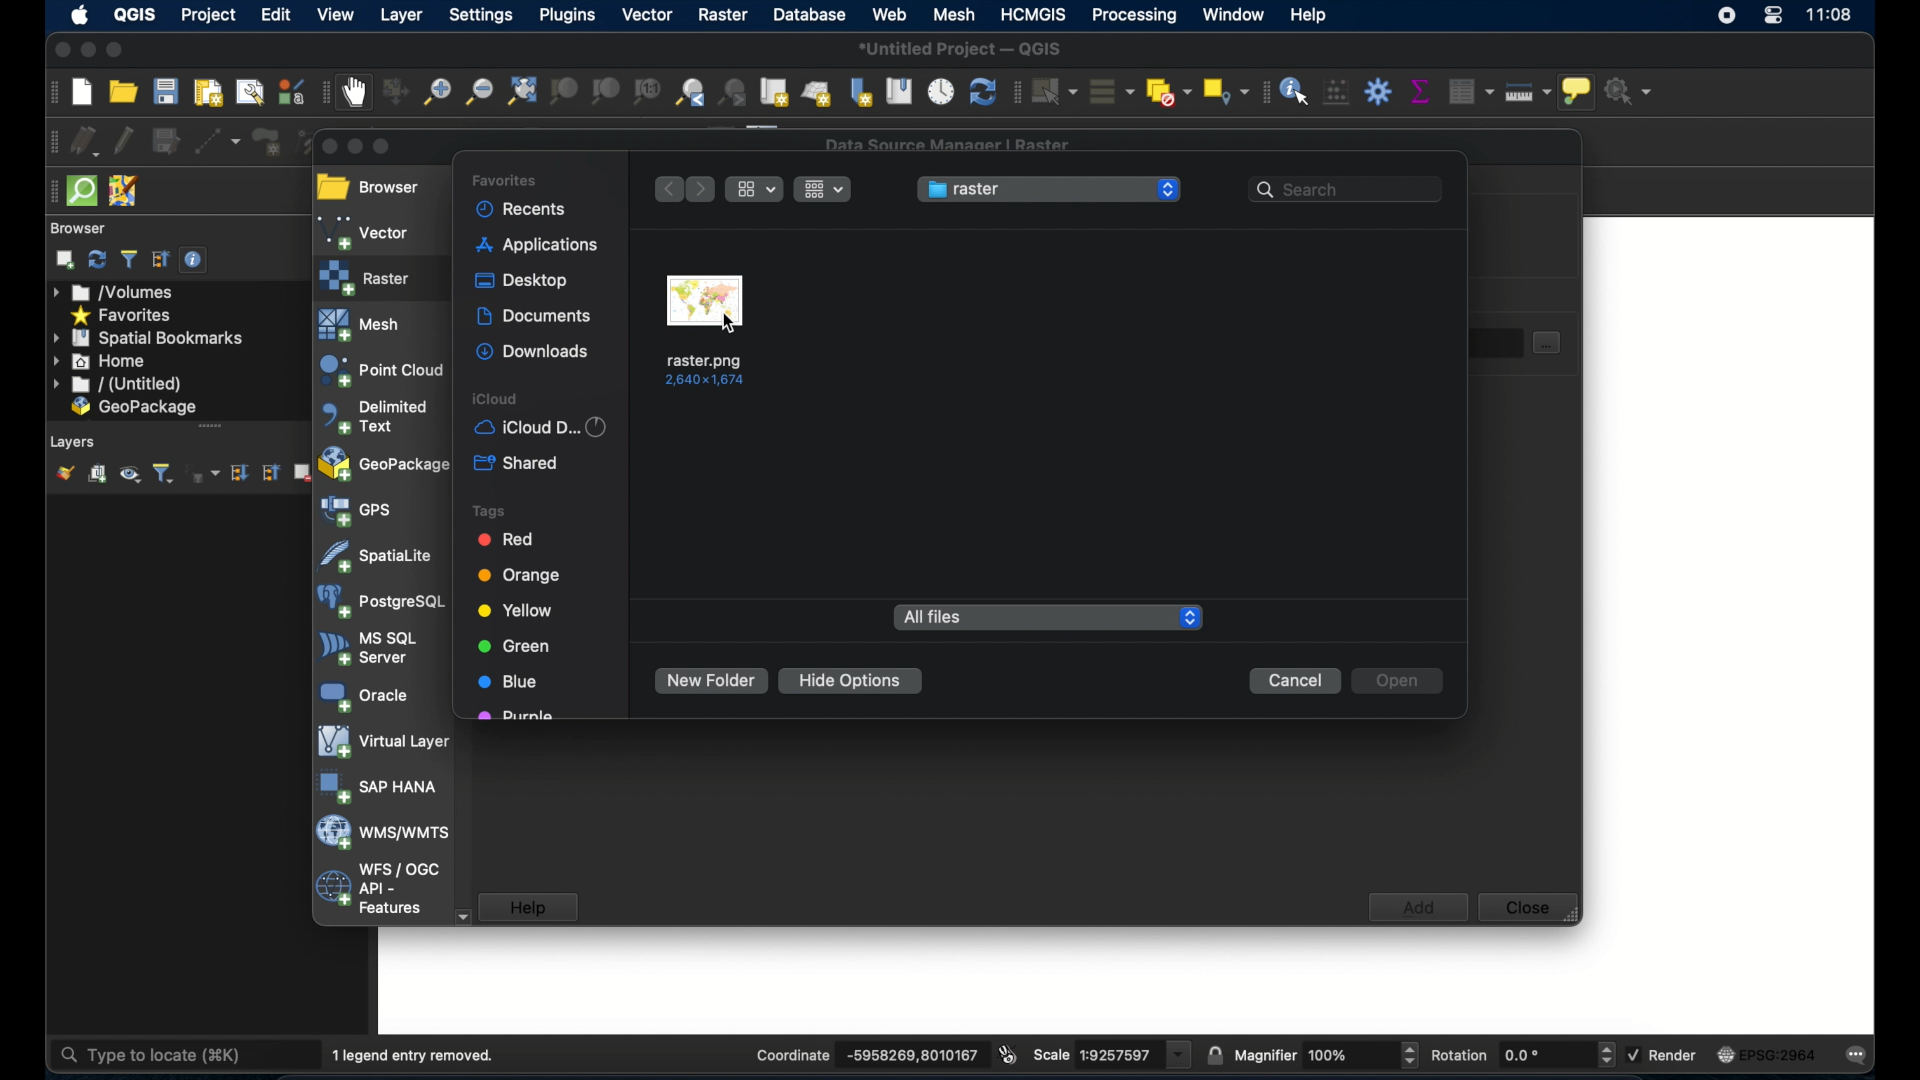  What do you see at coordinates (519, 716) in the screenshot?
I see `purple` at bounding box center [519, 716].